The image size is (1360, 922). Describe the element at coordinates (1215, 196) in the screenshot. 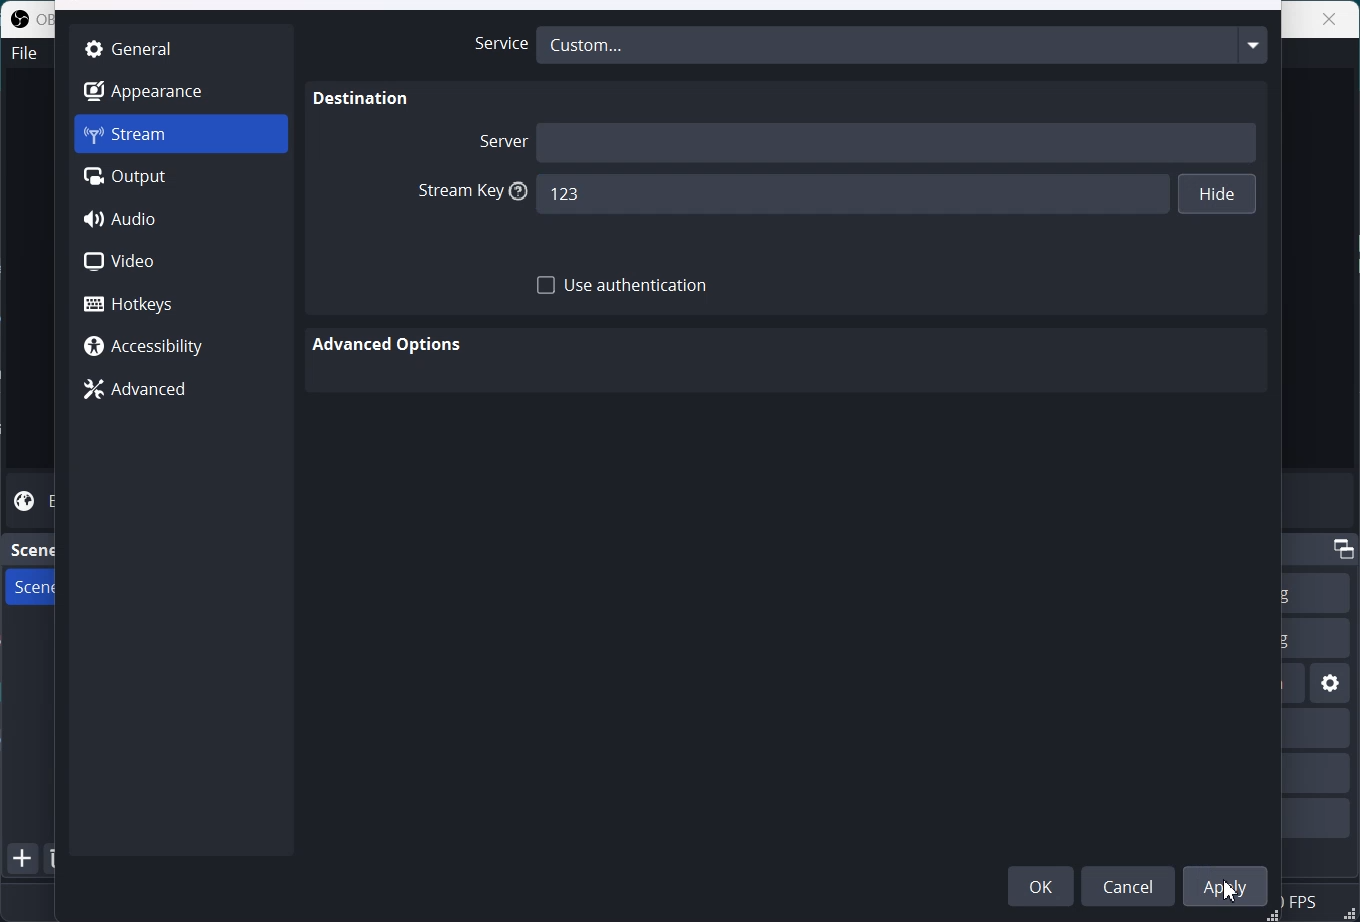

I see `Hide` at that location.